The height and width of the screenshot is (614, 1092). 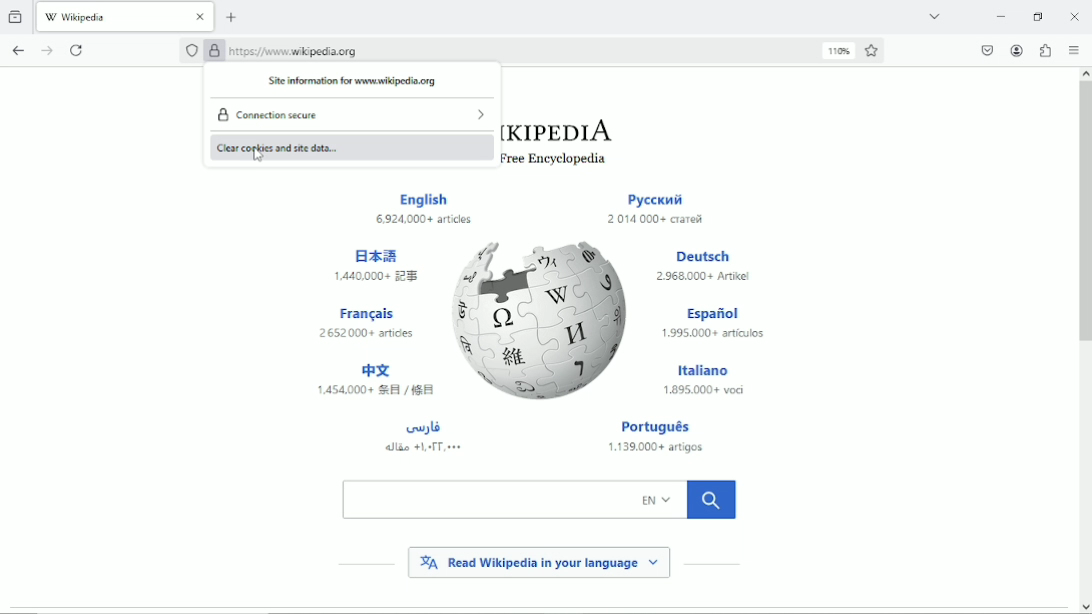 What do you see at coordinates (933, 15) in the screenshot?
I see `list all tabs` at bounding box center [933, 15].